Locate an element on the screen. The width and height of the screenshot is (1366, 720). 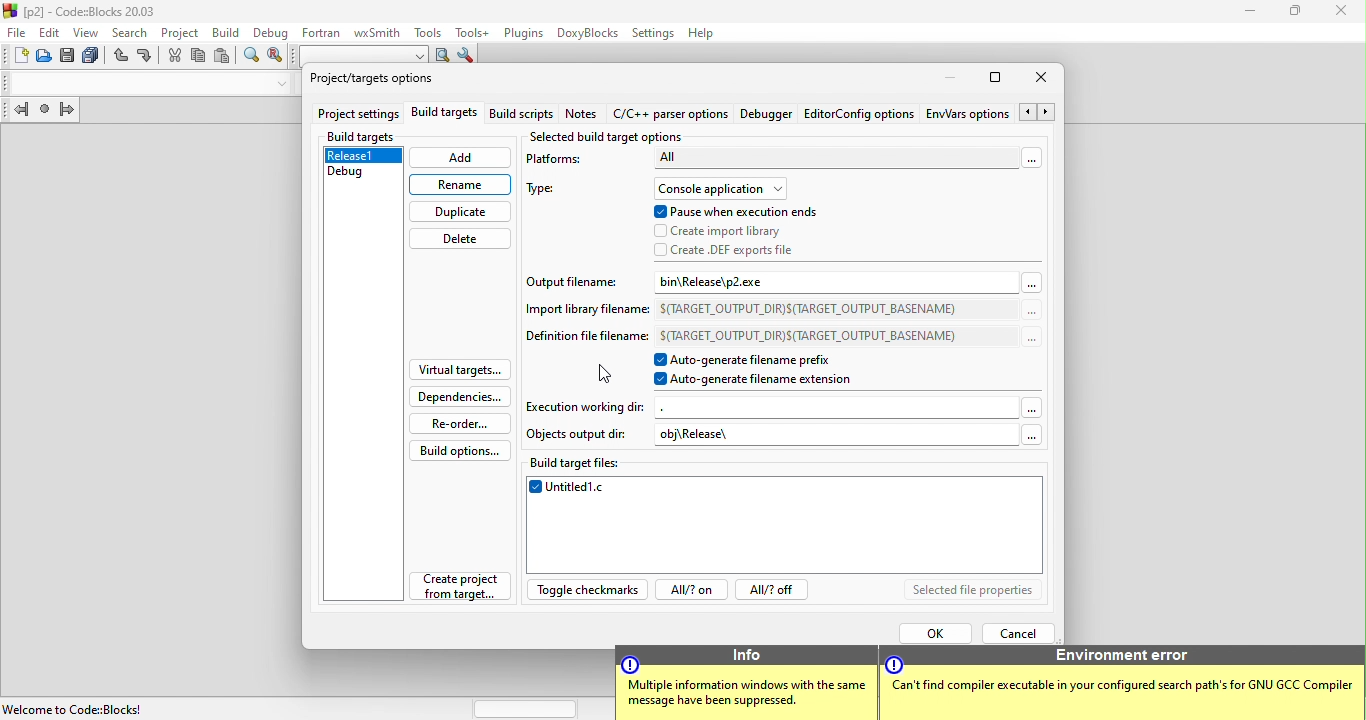
rename is located at coordinates (461, 184).